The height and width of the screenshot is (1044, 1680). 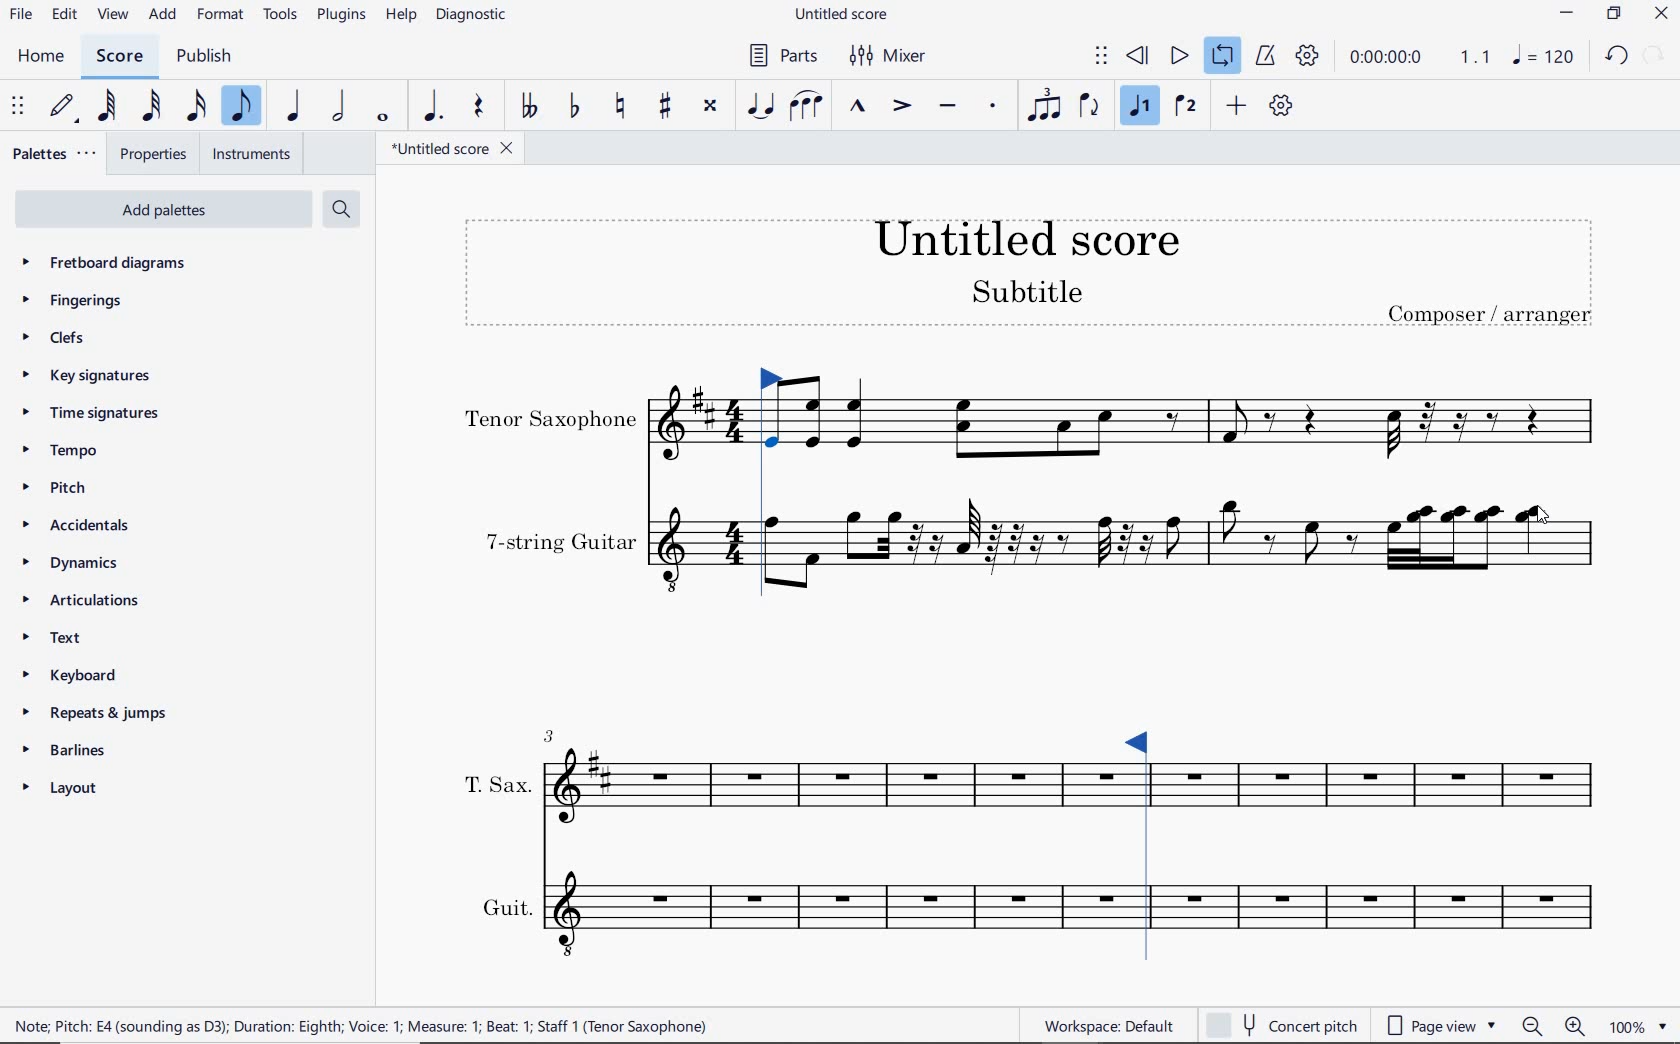 What do you see at coordinates (72, 528) in the screenshot?
I see `ACCIDENTALS` at bounding box center [72, 528].